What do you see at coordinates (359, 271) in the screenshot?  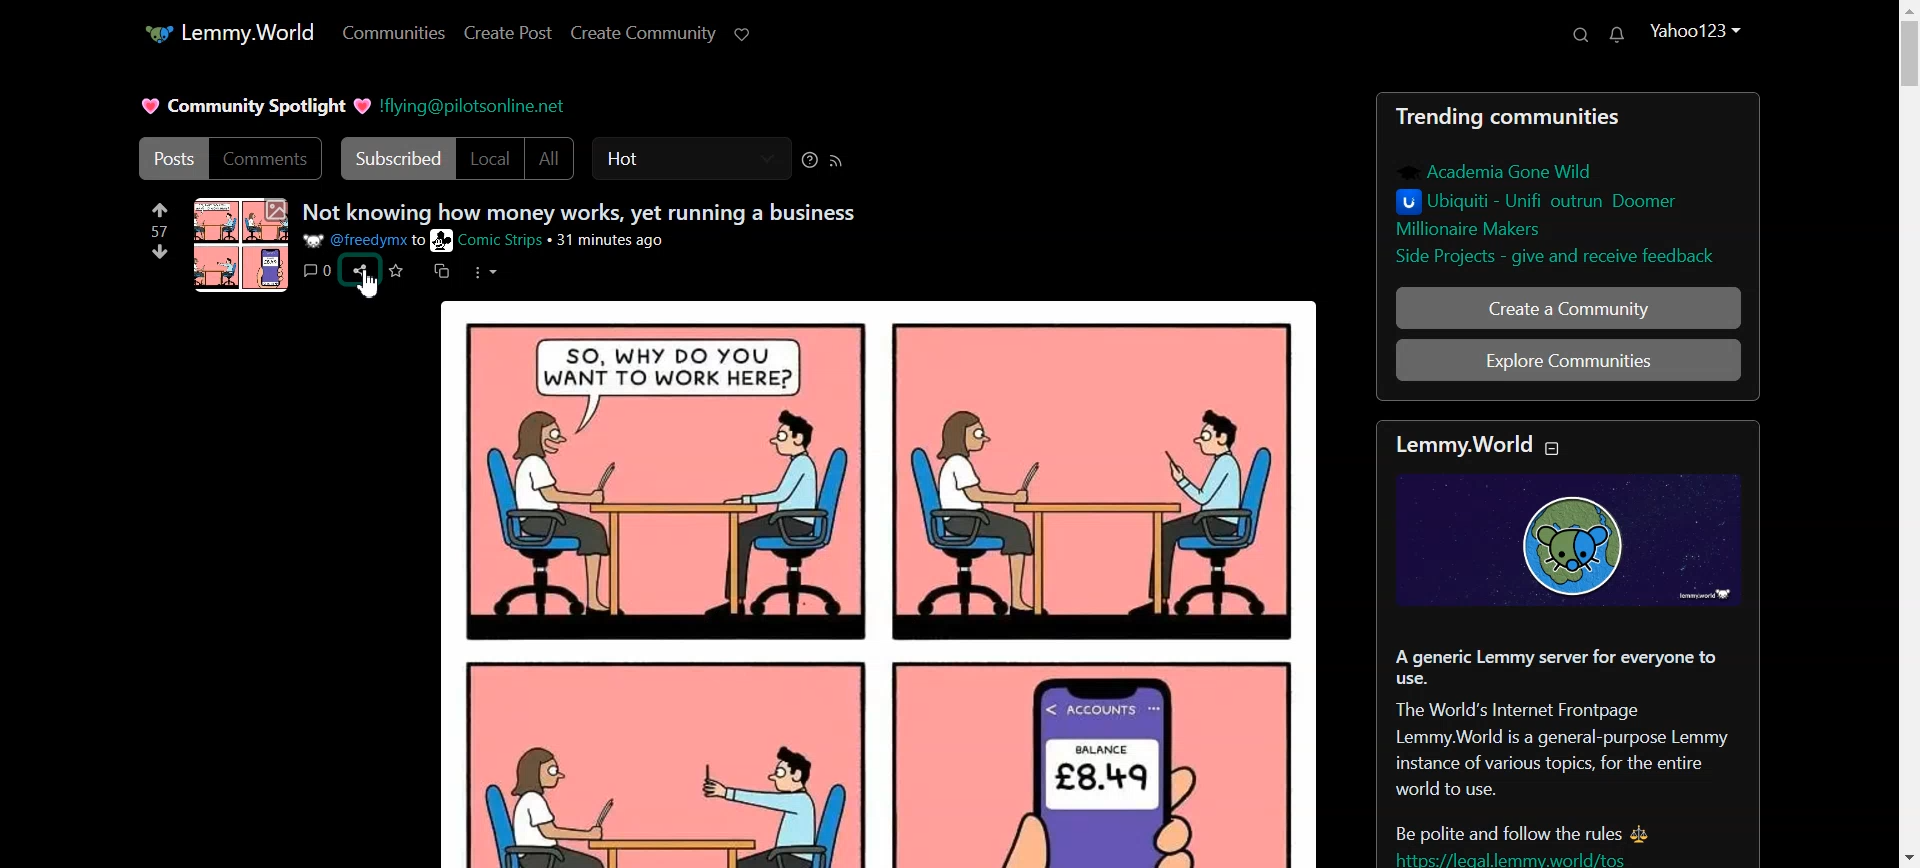 I see `Share` at bounding box center [359, 271].